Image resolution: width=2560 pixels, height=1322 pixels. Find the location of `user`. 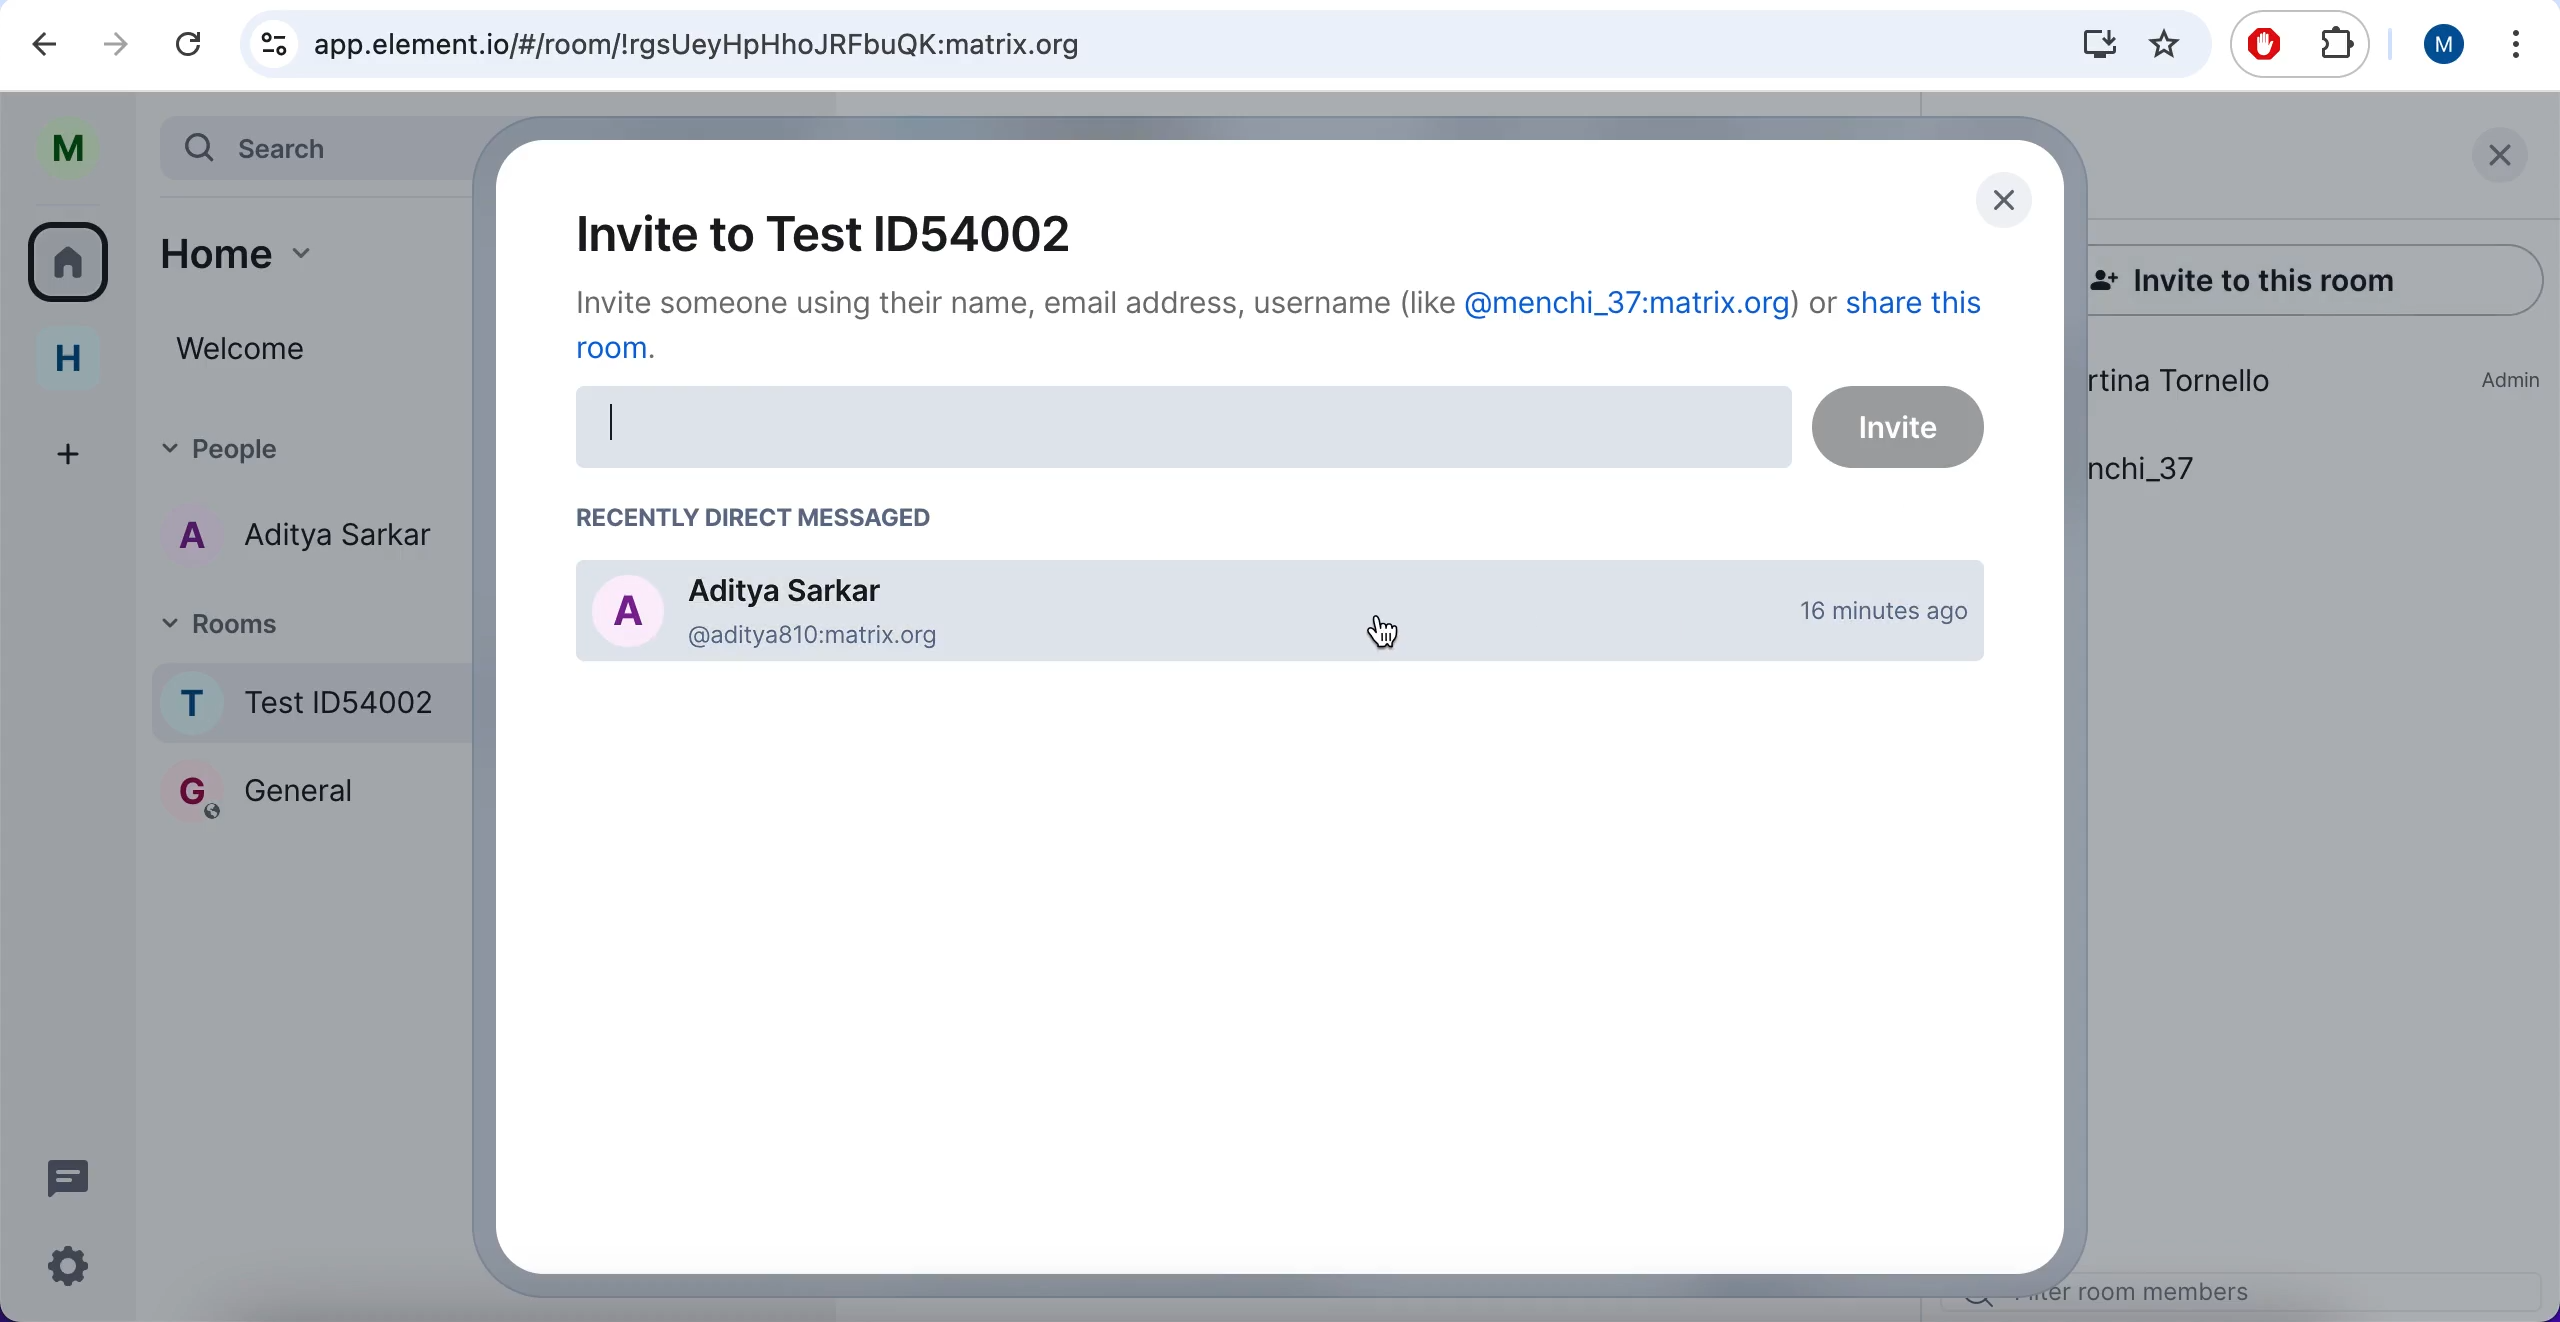

user is located at coordinates (77, 149).